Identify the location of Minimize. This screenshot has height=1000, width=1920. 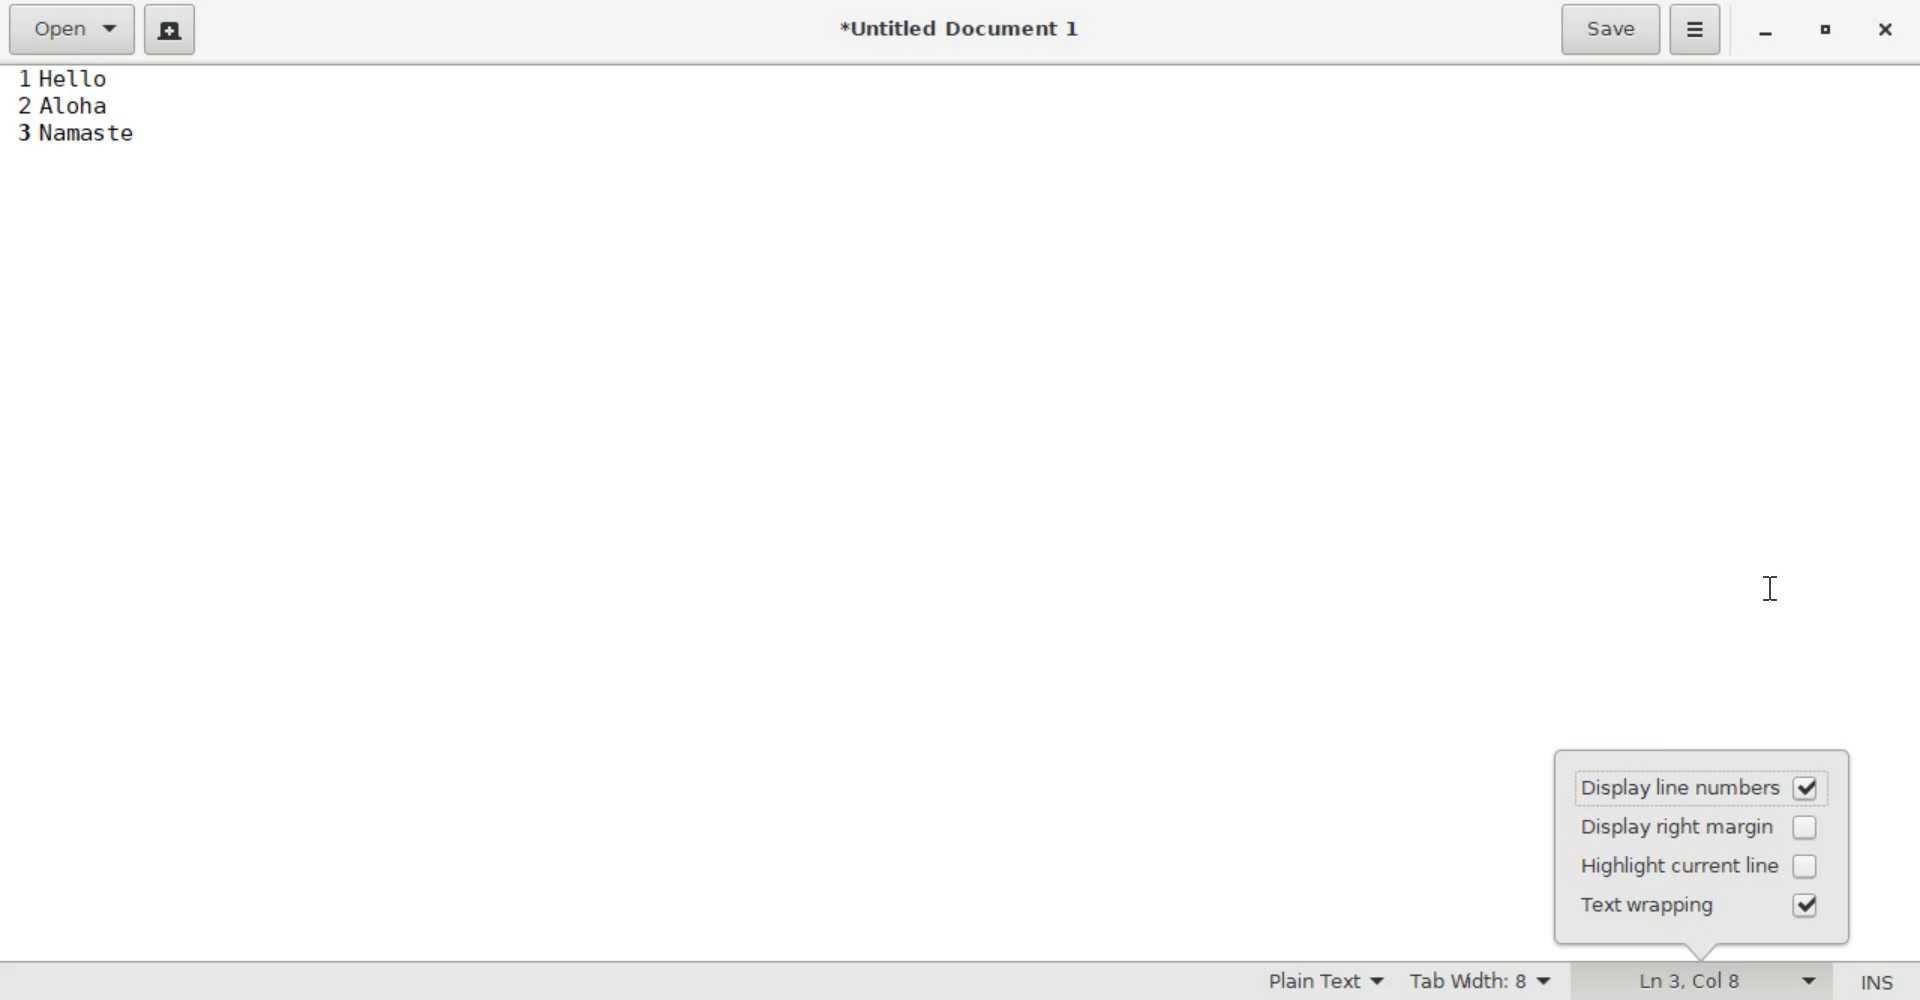
(1764, 34).